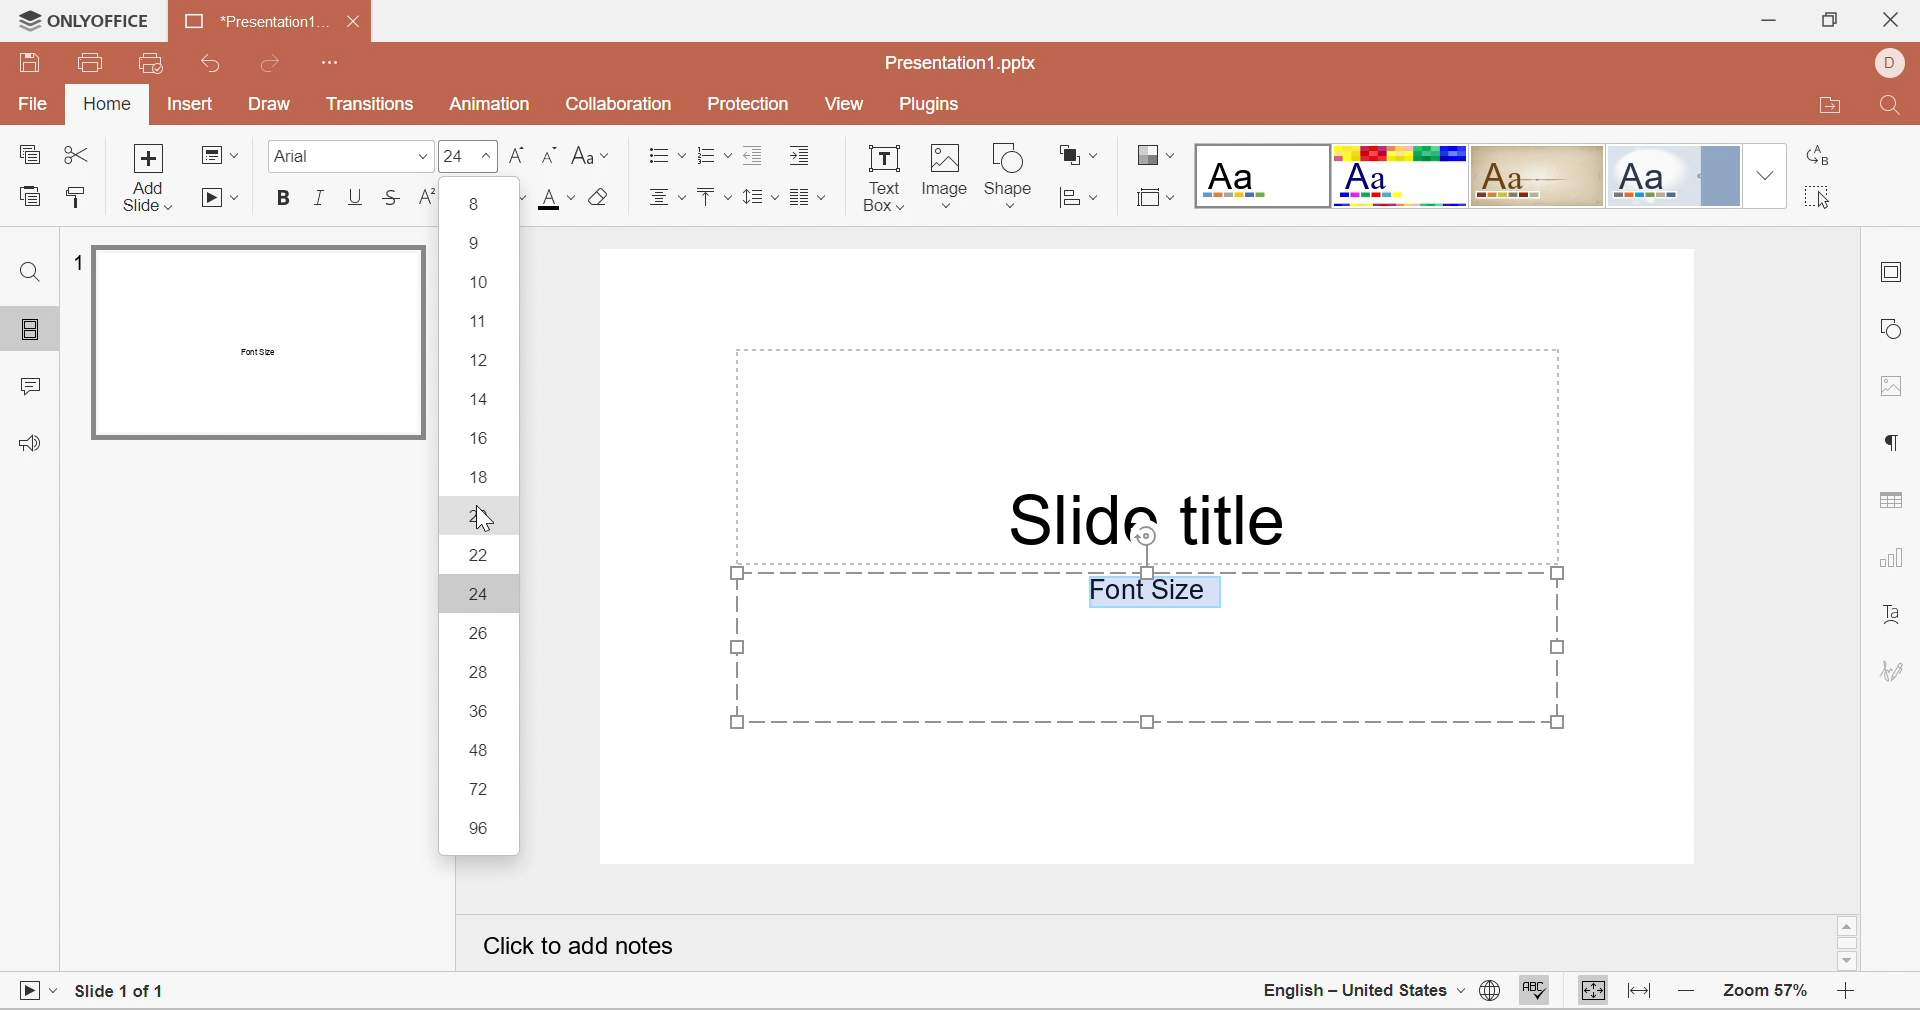 The width and height of the screenshot is (1920, 1010). I want to click on Open file location, so click(1833, 106).